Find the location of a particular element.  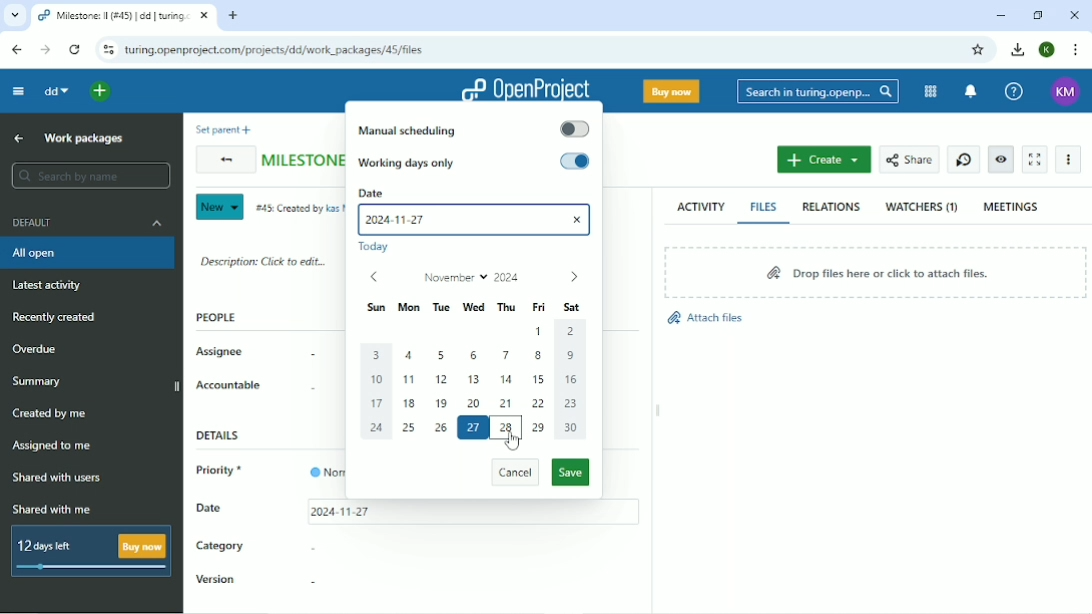

Buy now is located at coordinates (671, 90).